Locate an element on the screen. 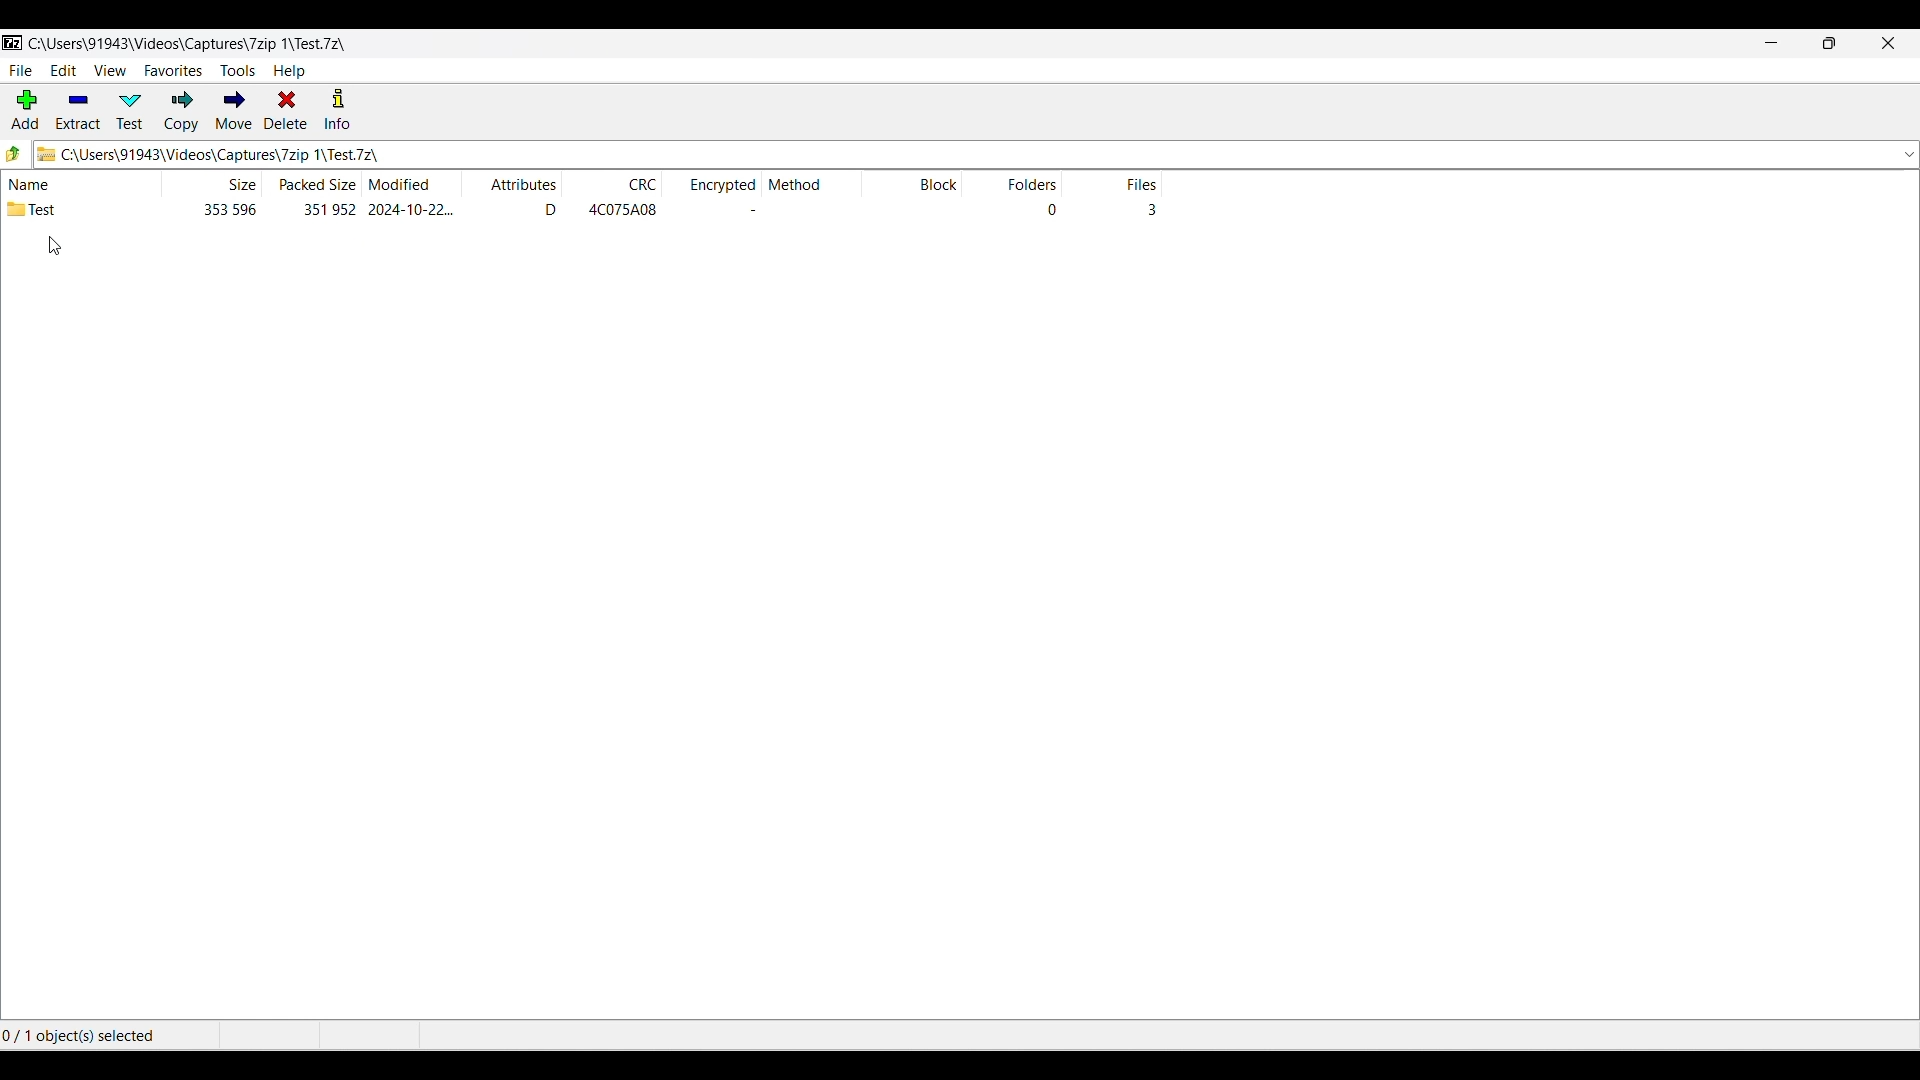 The width and height of the screenshot is (1920, 1080). Delete is located at coordinates (286, 110).